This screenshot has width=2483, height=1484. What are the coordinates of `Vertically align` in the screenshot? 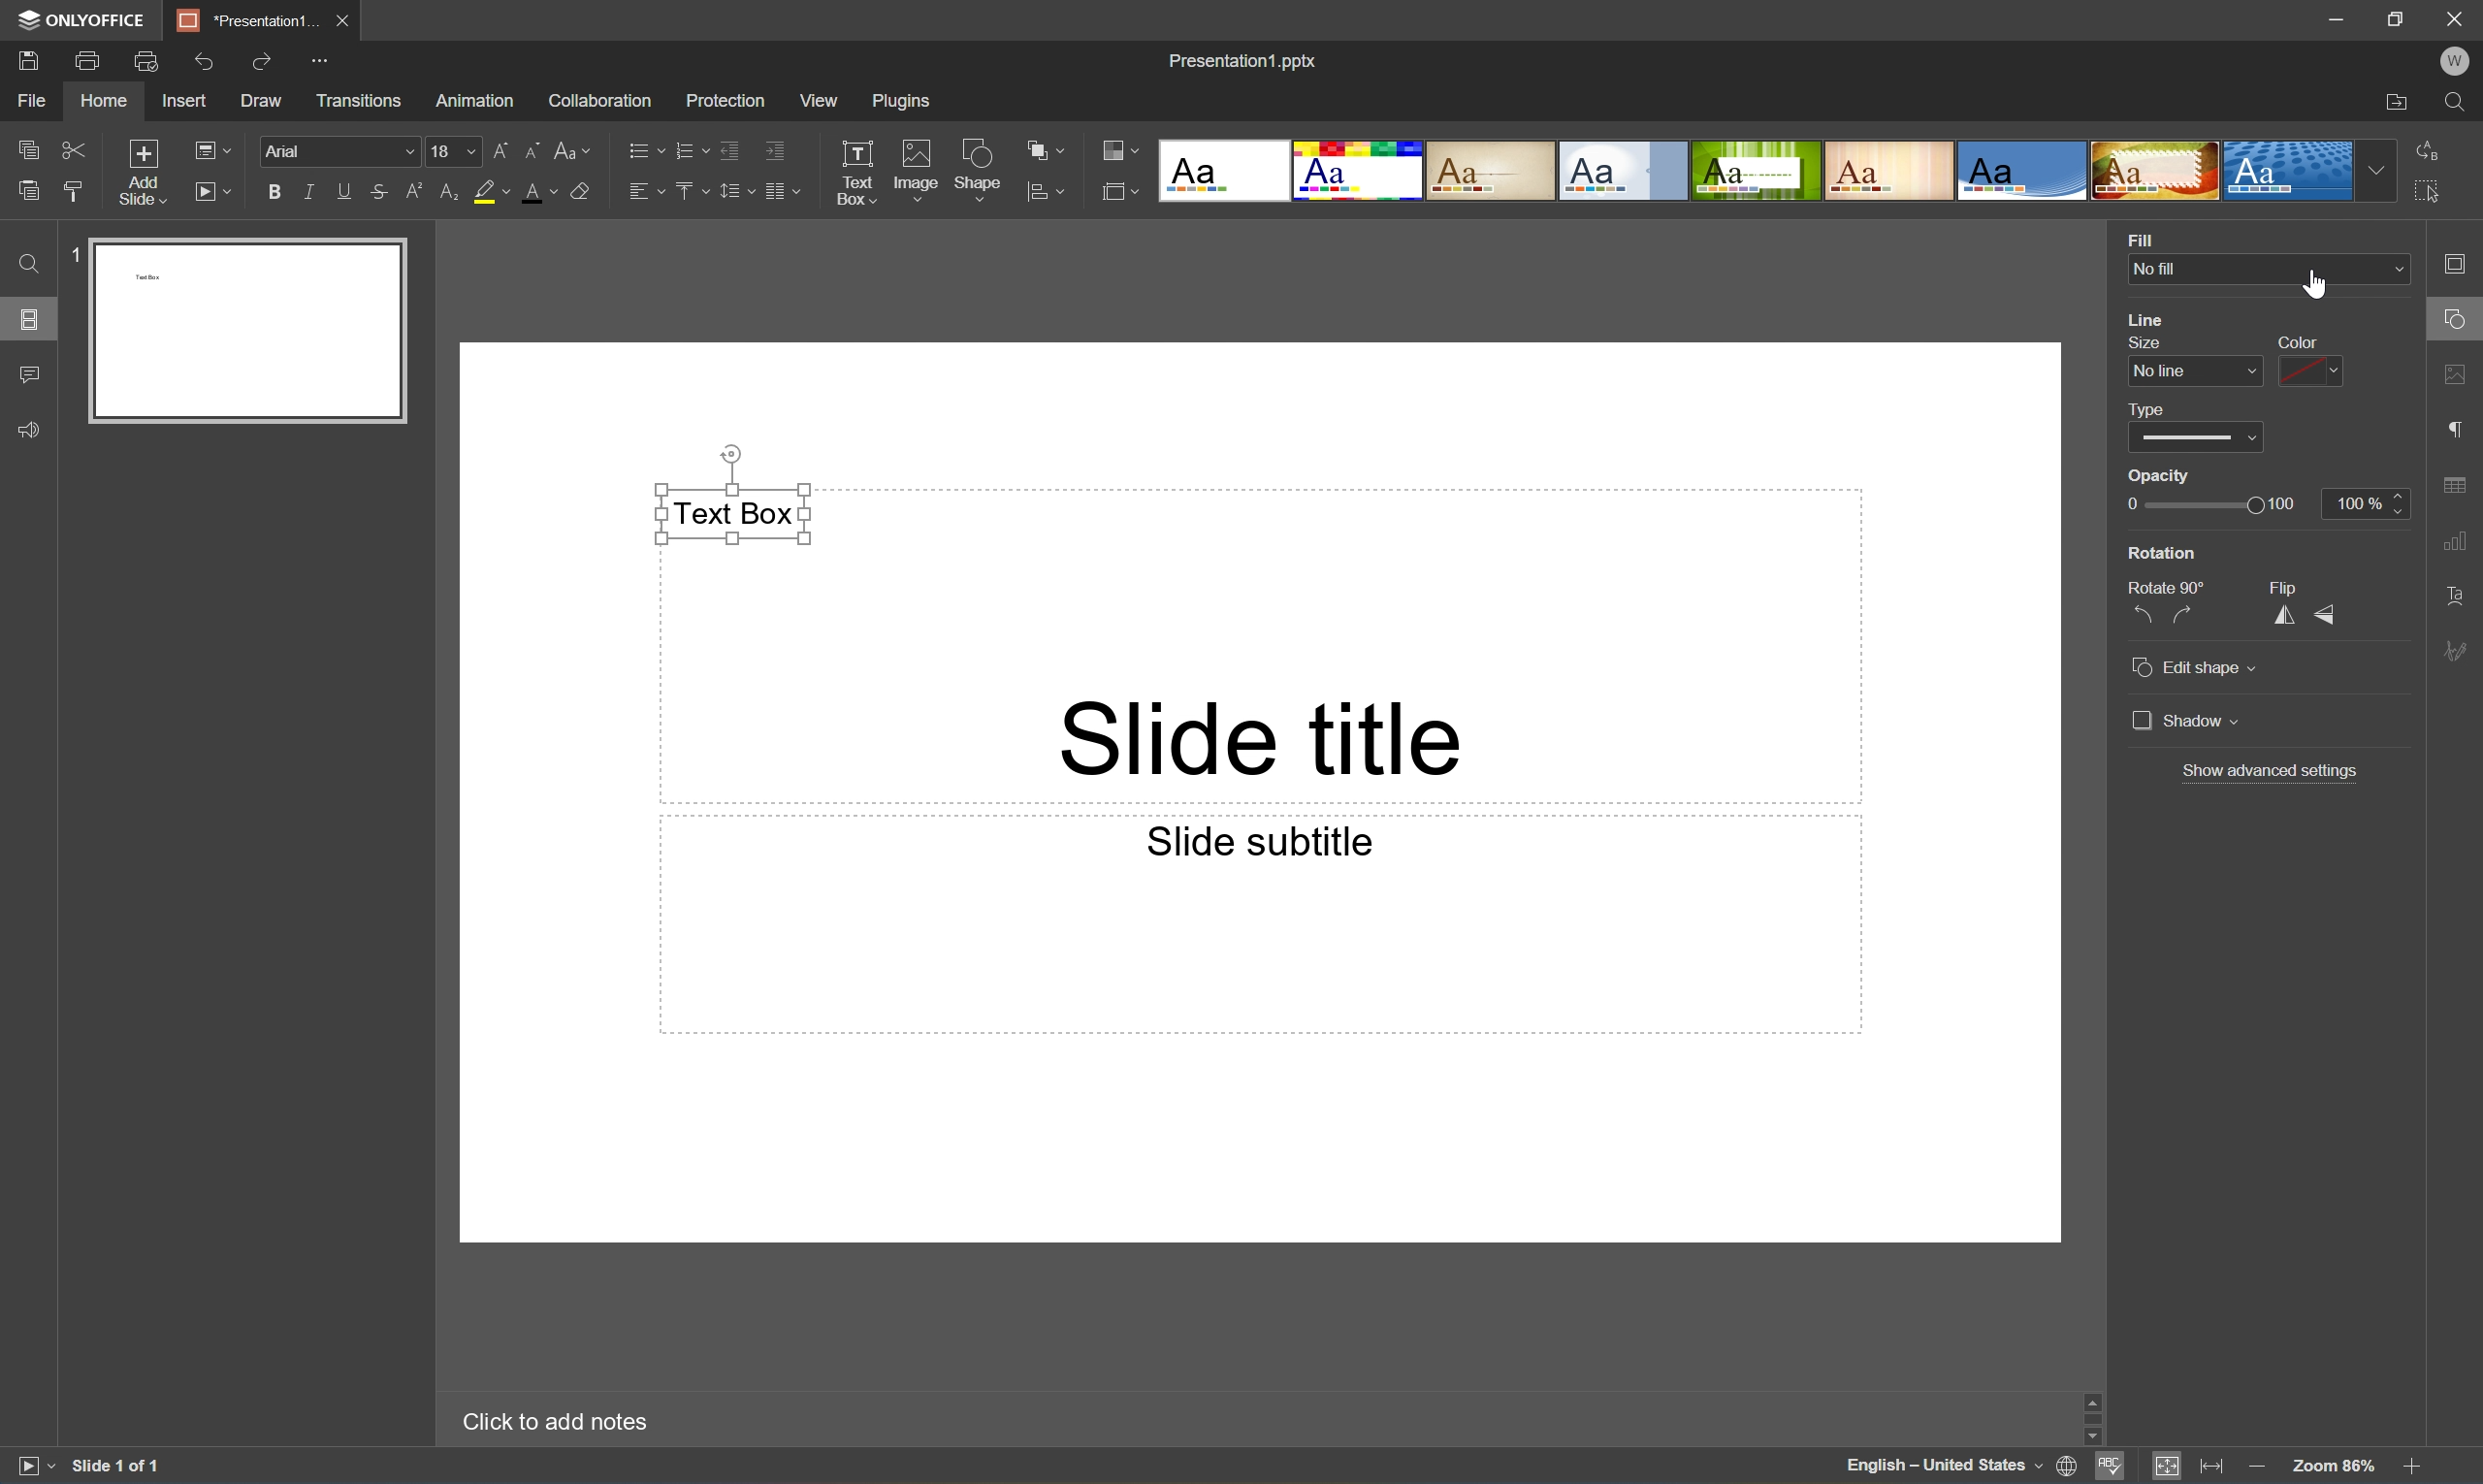 It's located at (688, 194).